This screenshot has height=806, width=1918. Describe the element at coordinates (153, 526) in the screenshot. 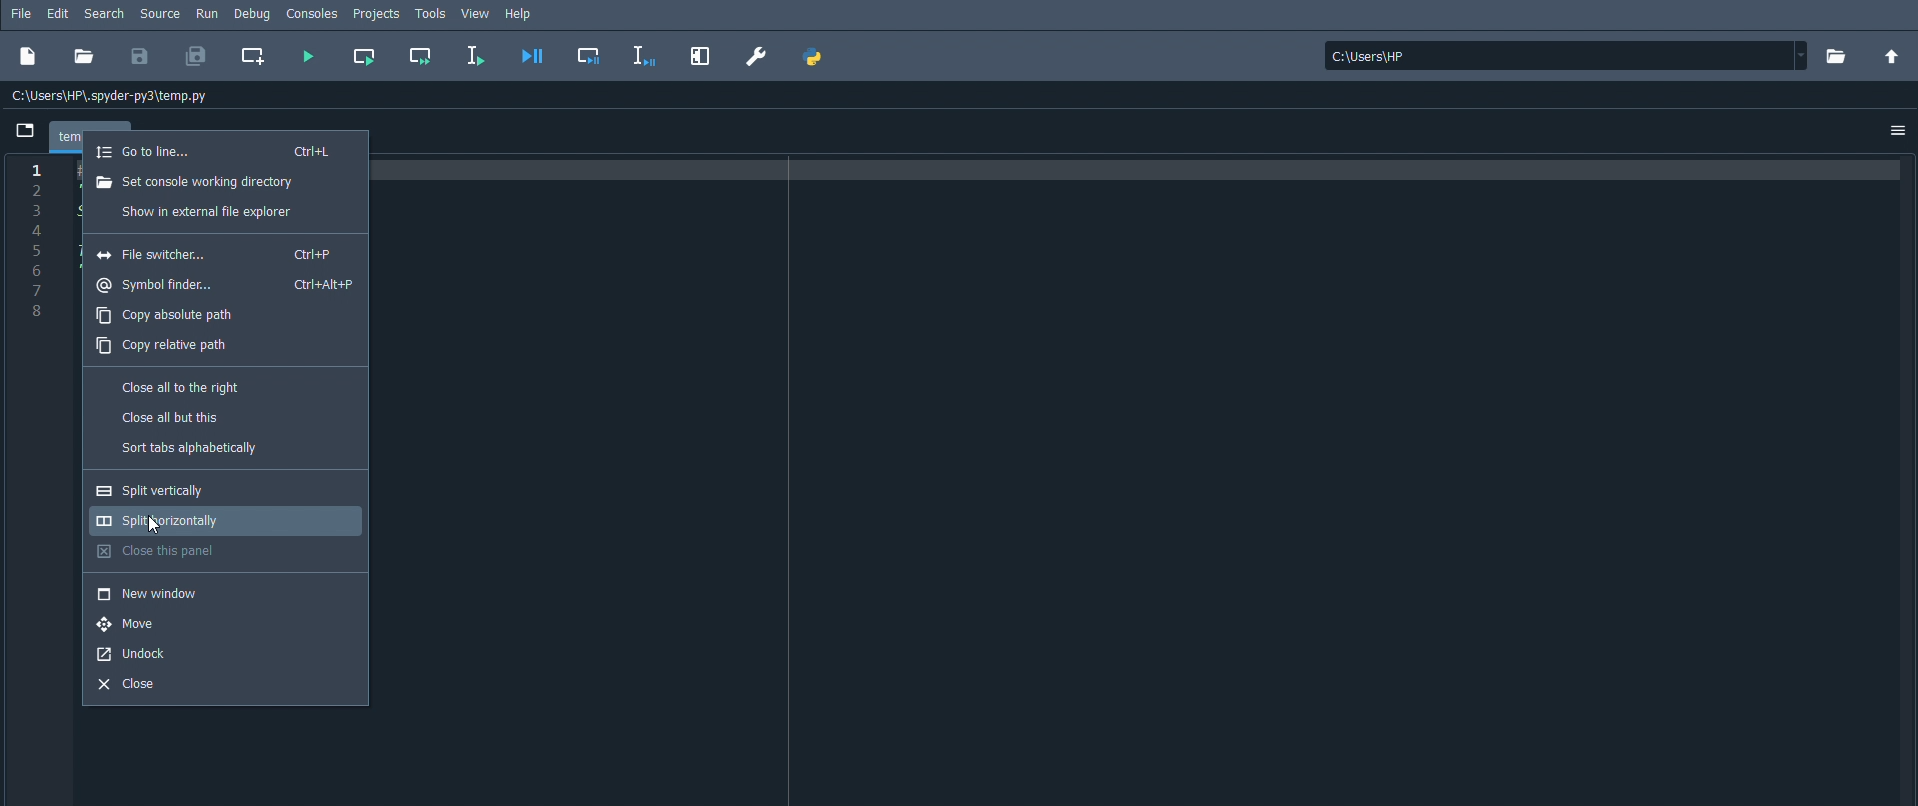

I see `Cursor` at that location.